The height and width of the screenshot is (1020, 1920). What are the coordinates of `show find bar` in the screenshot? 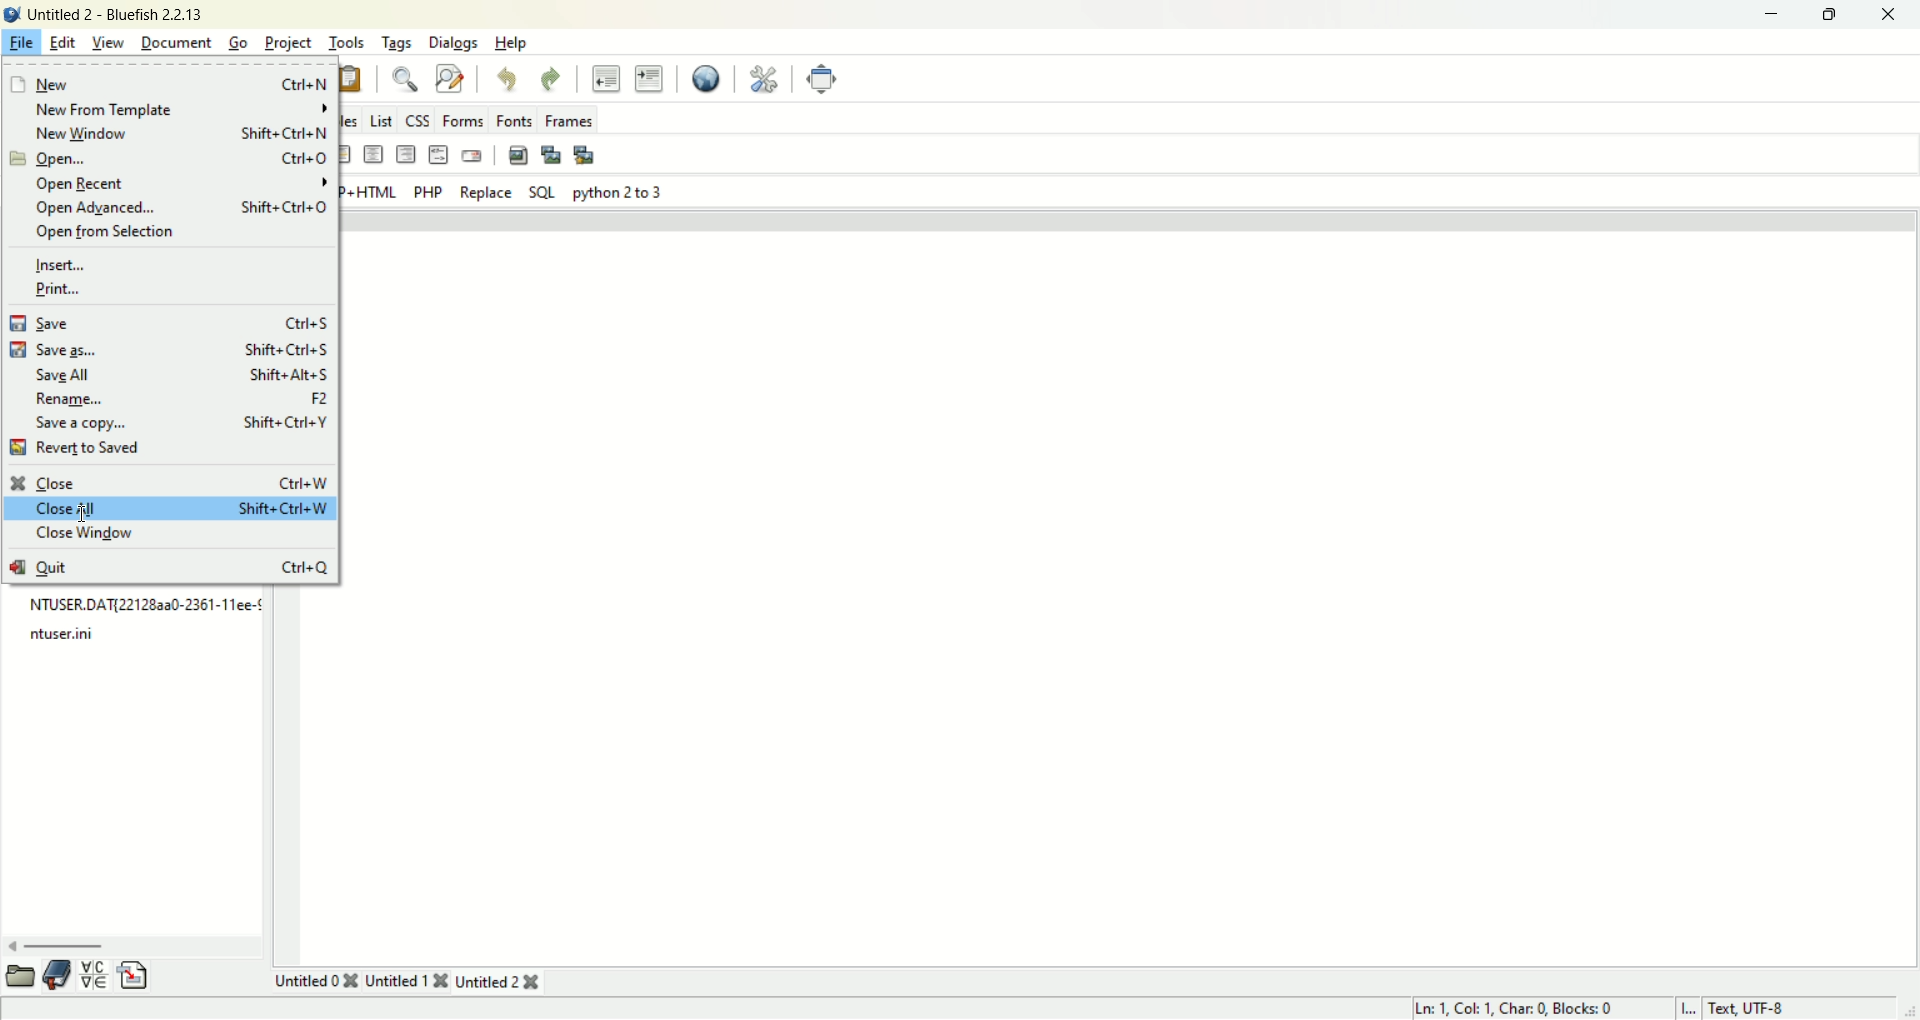 It's located at (403, 77).